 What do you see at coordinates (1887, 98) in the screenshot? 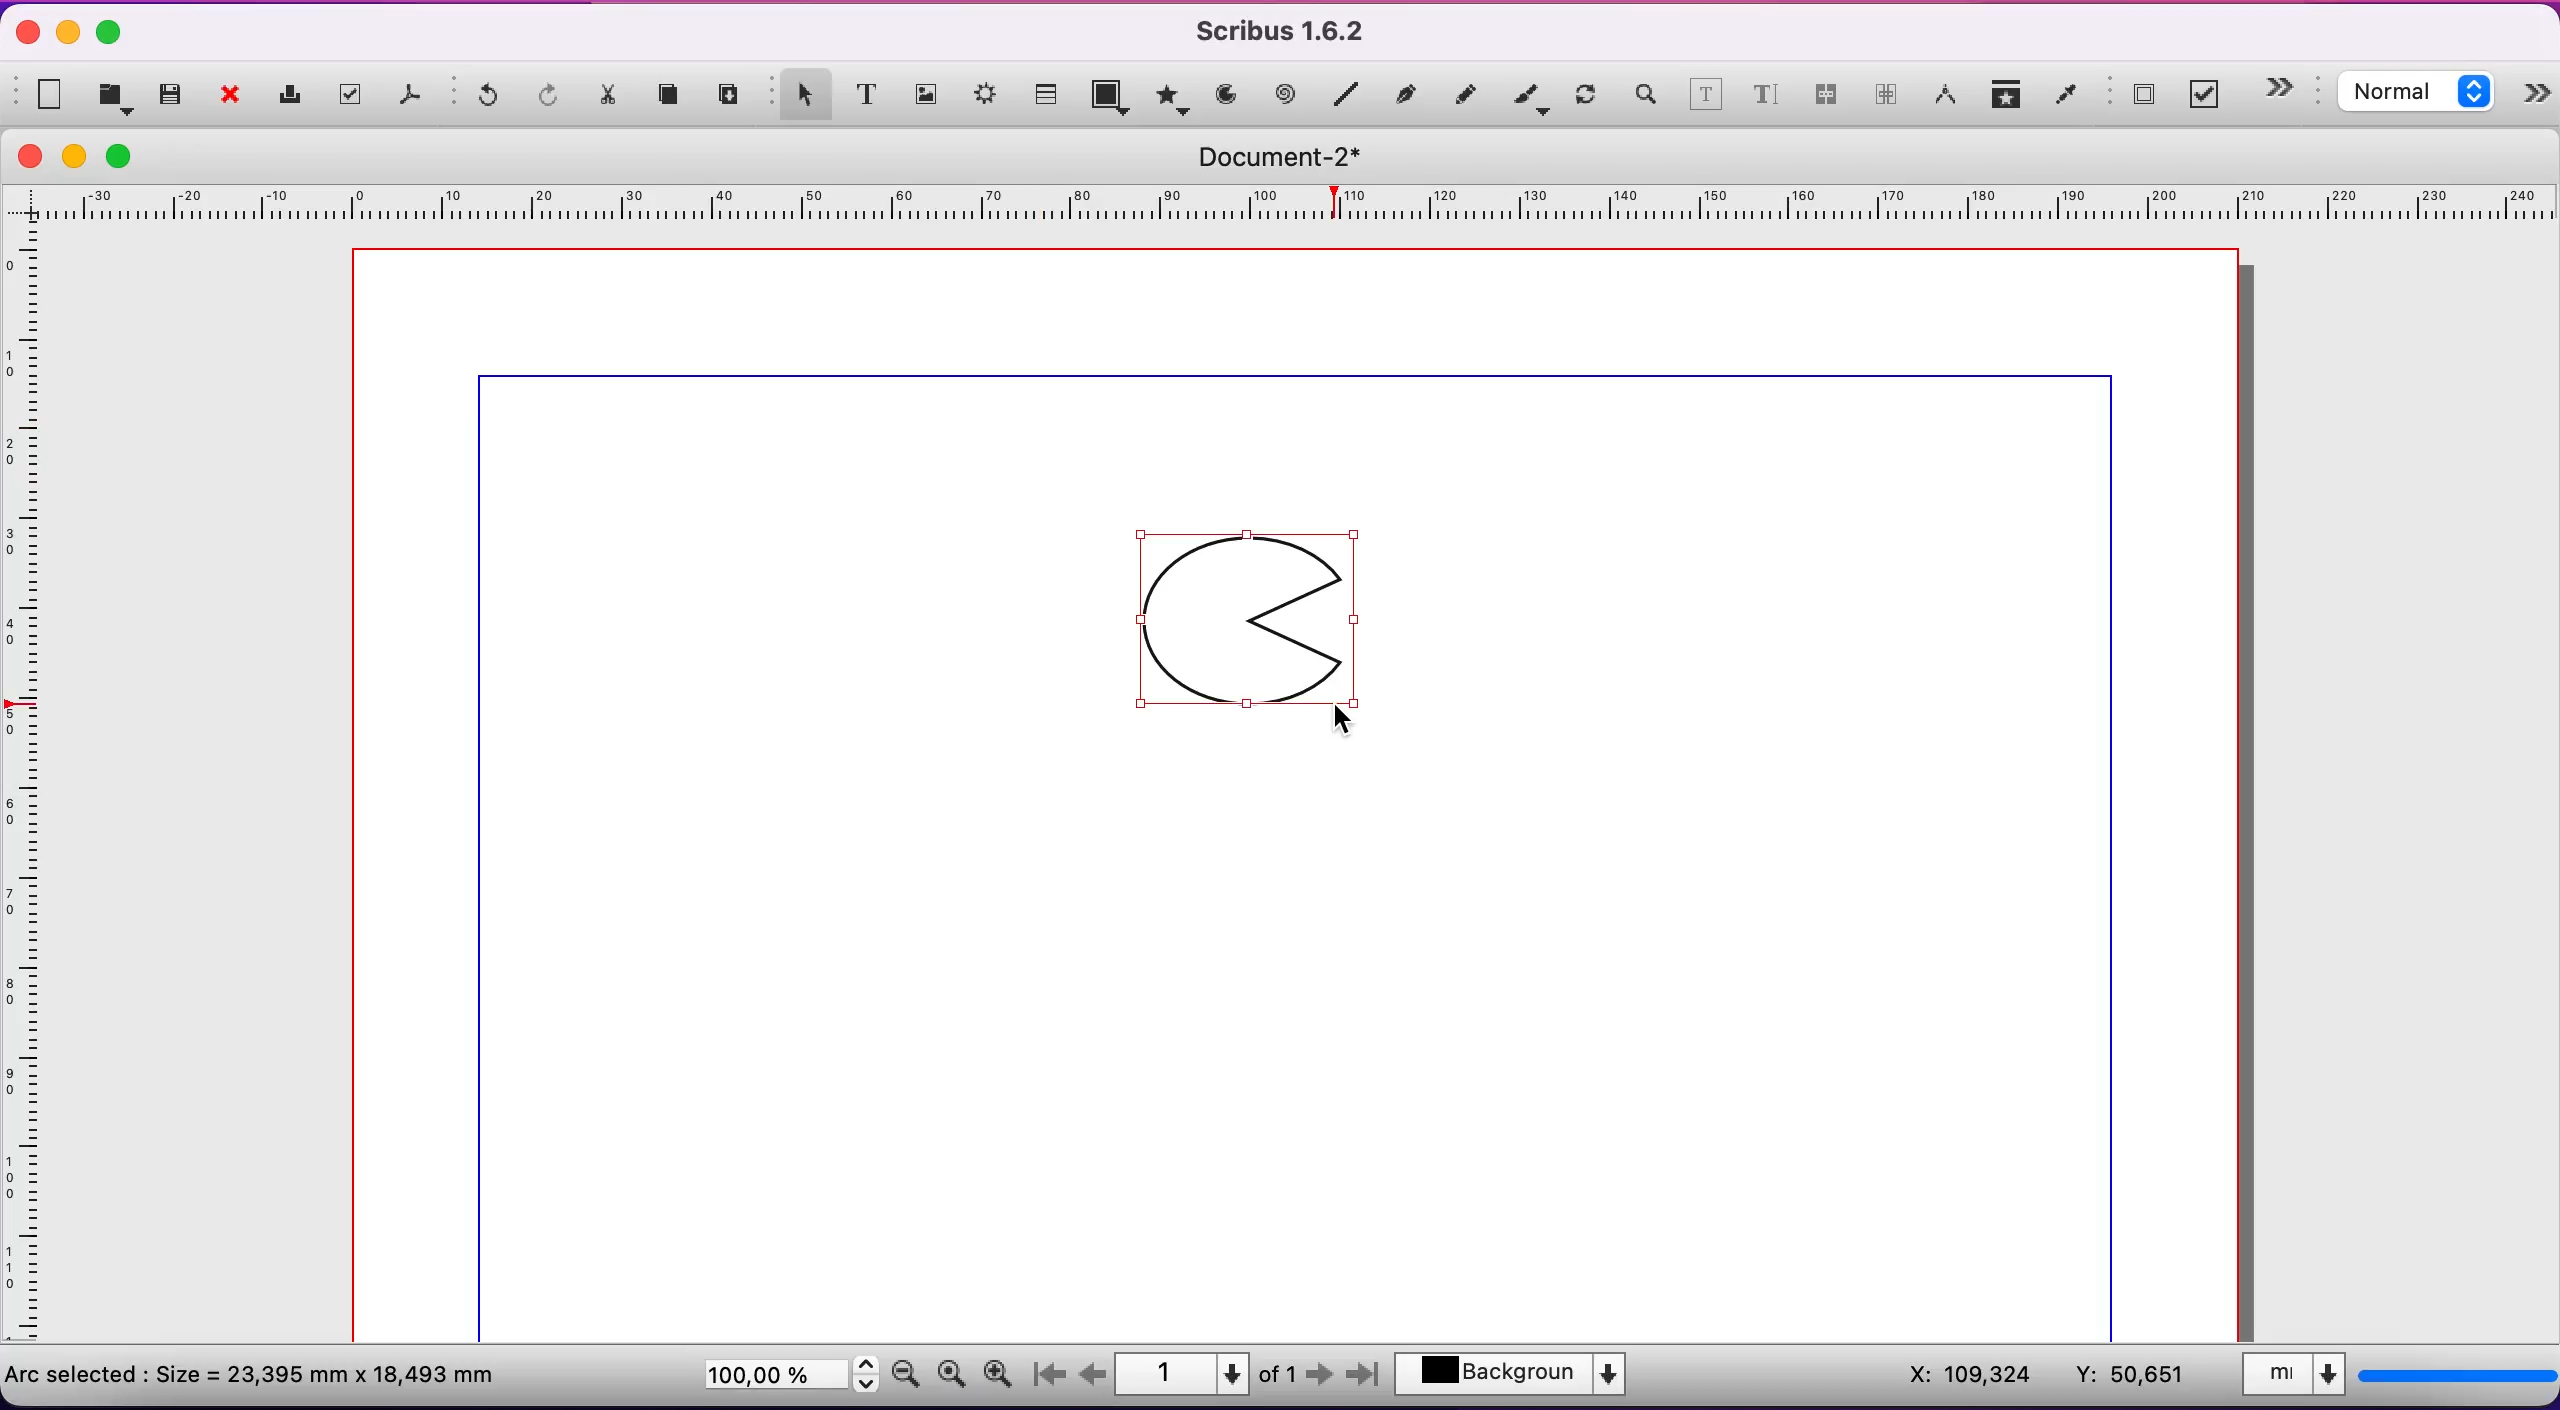
I see `unlink text frames` at bounding box center [1887, 98].